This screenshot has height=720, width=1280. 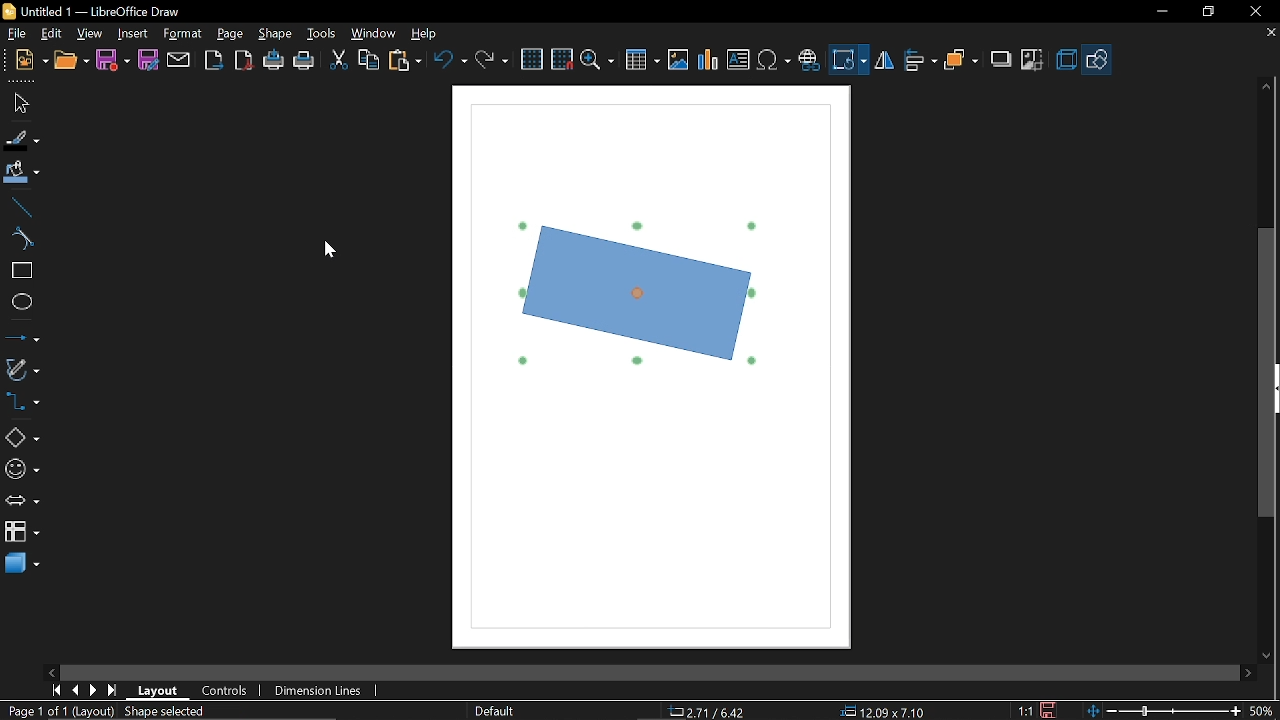 I want to click on (Layout) Rotate shape(-12.86), so click(x=172, y=711).